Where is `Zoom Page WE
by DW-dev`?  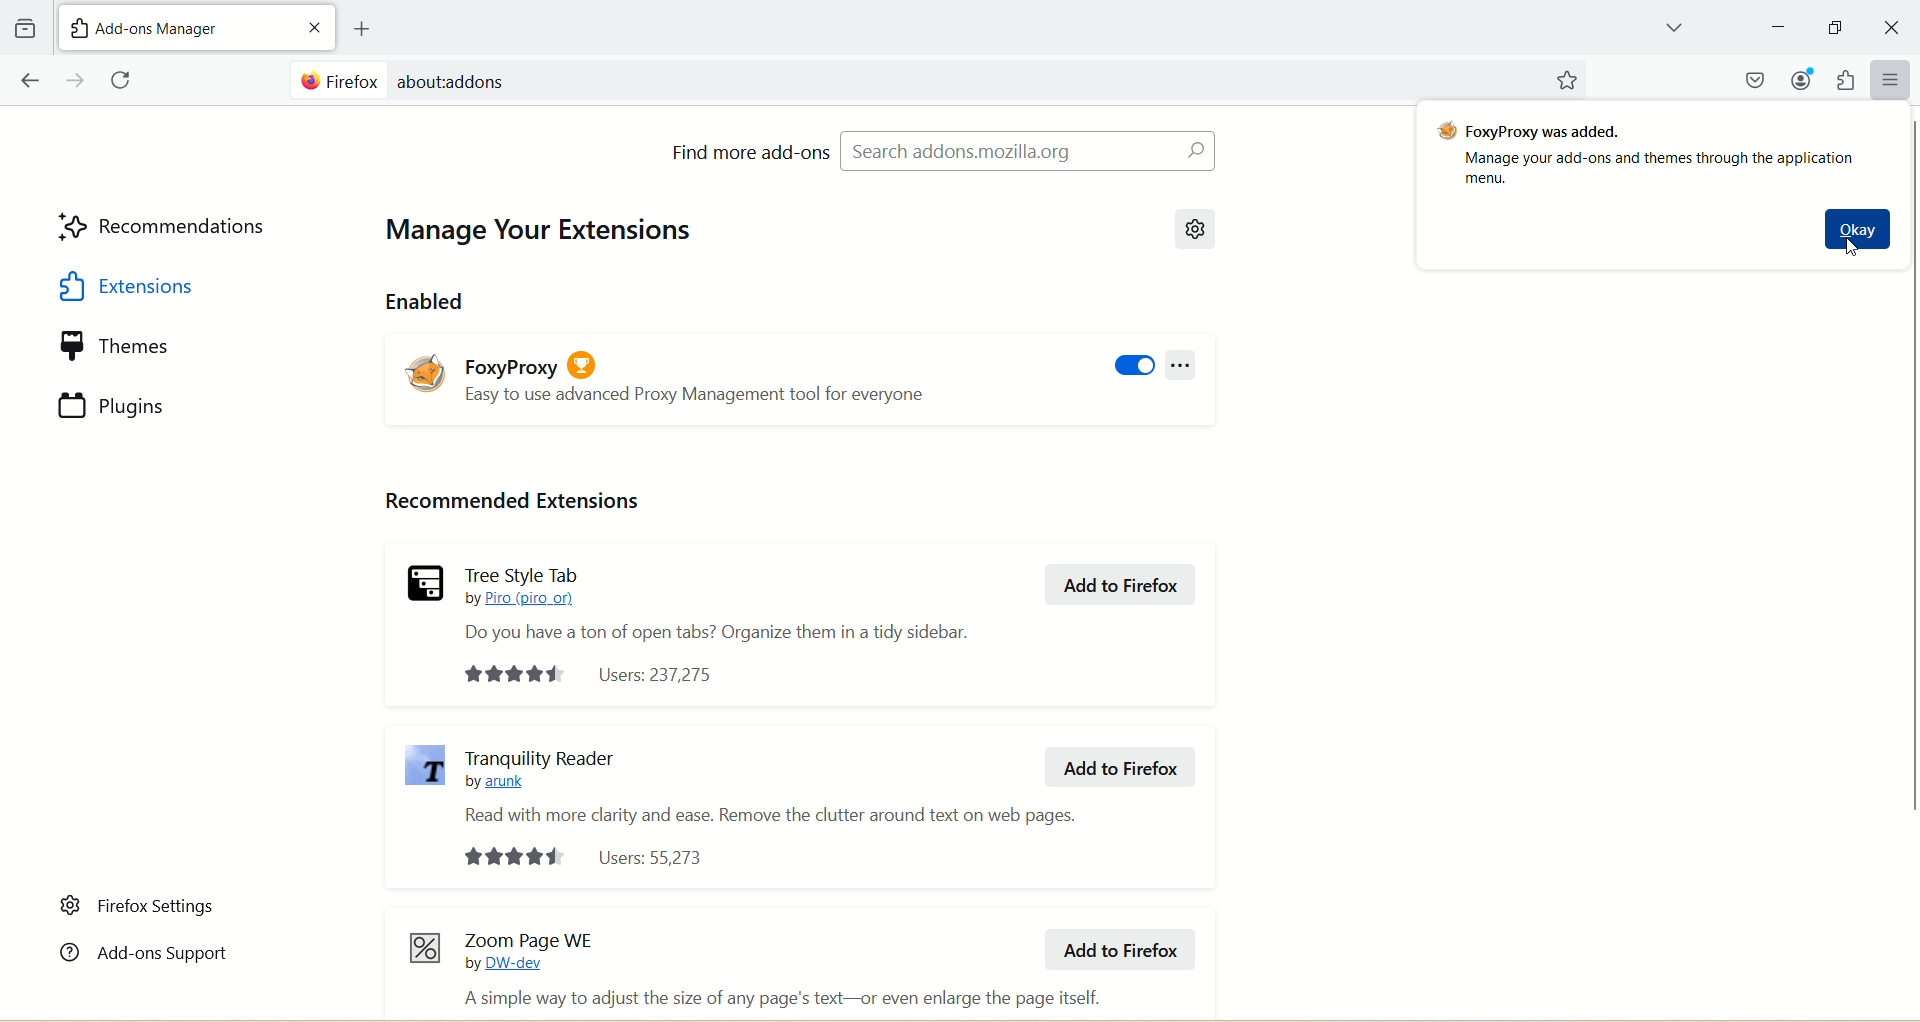 Zoom Page WE
by DW-dev is located at coordinates (531, 950).